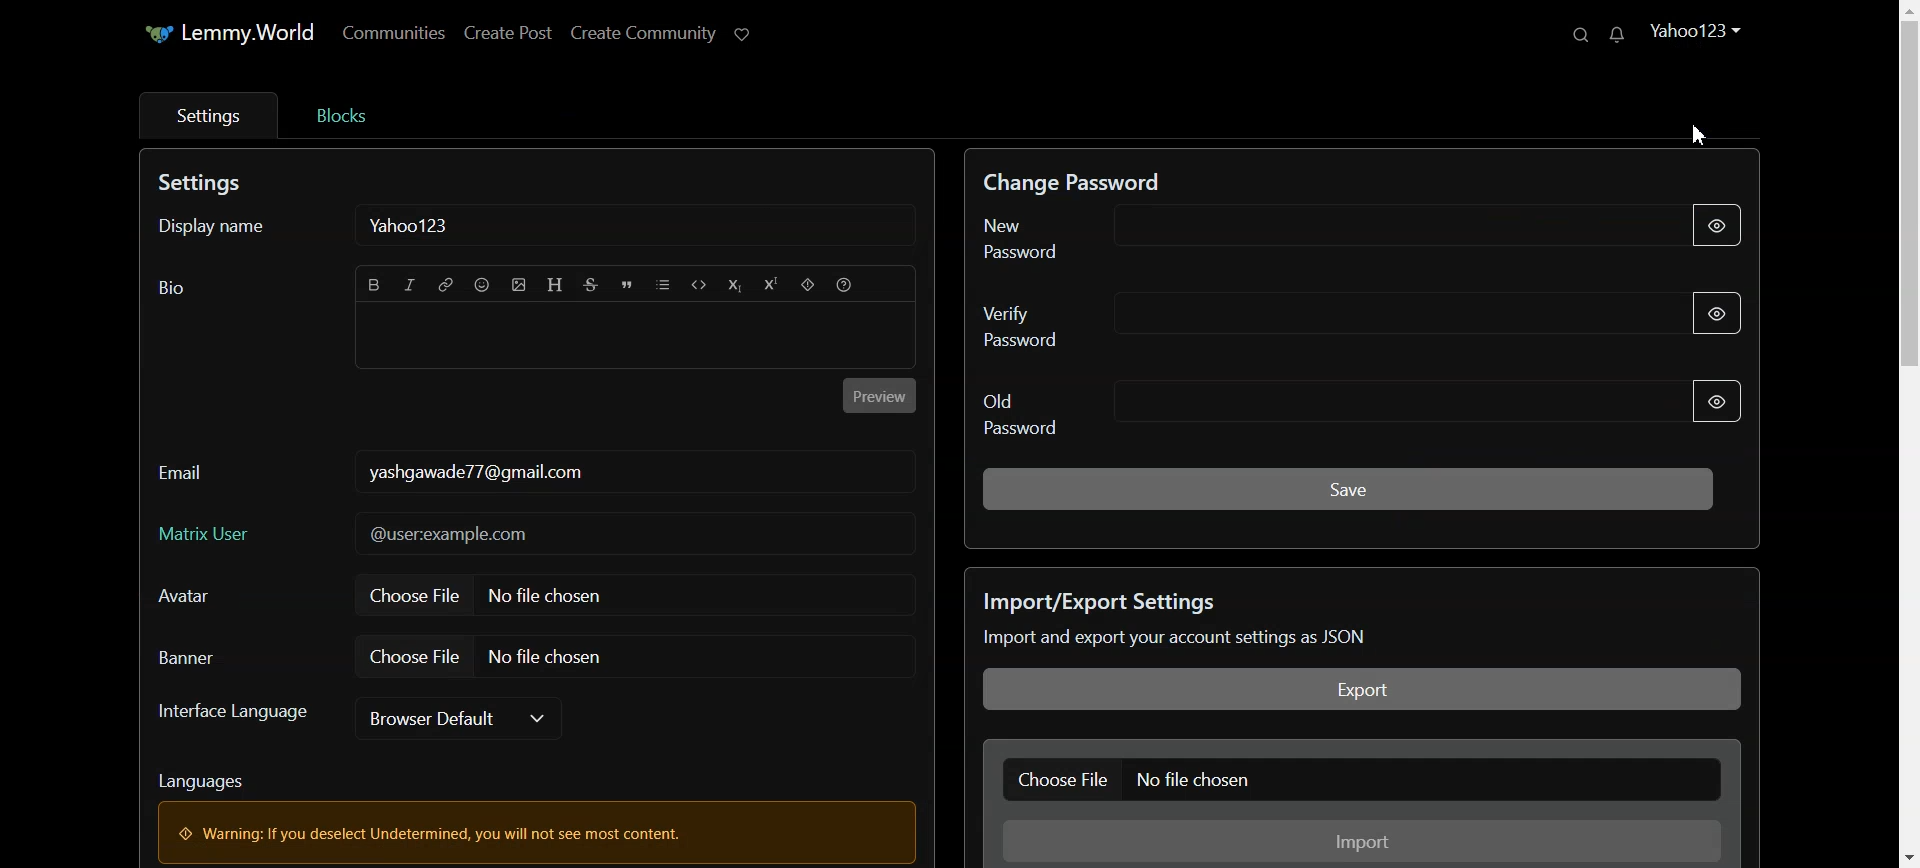 The image size is (1920, 868). I want to click on Bloks, so click(341, 116).